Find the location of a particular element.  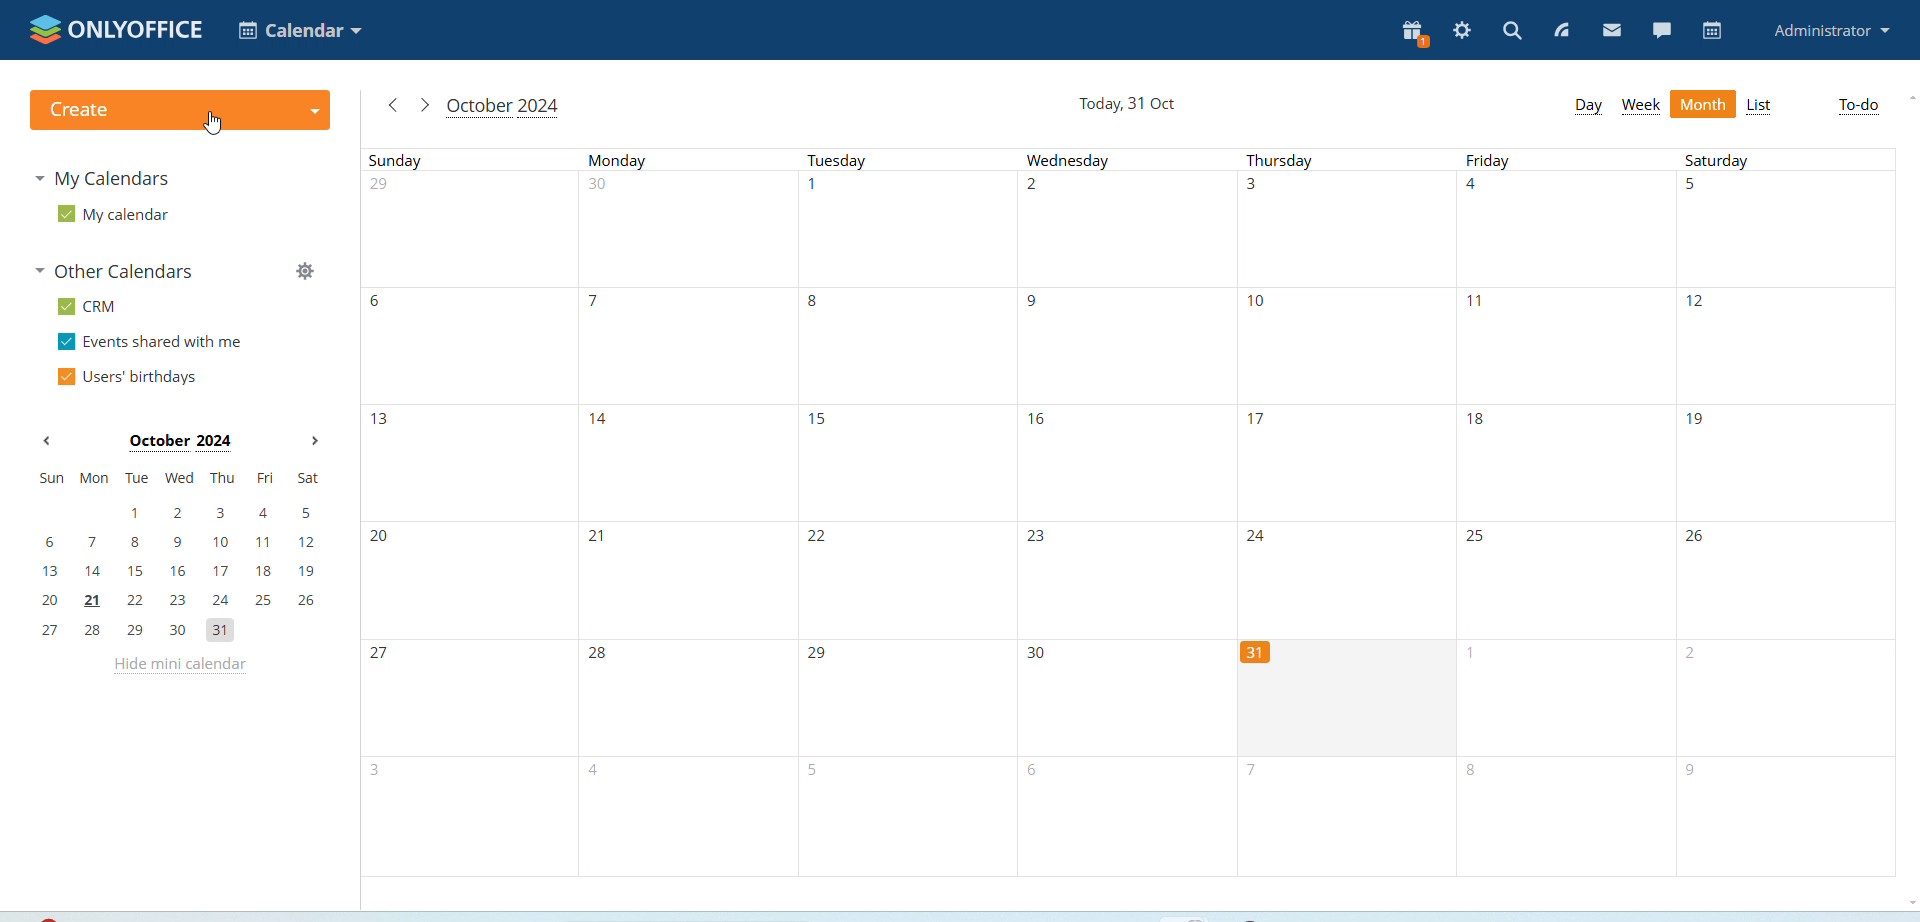

Tuesdays is located at coordinates (905, 513).